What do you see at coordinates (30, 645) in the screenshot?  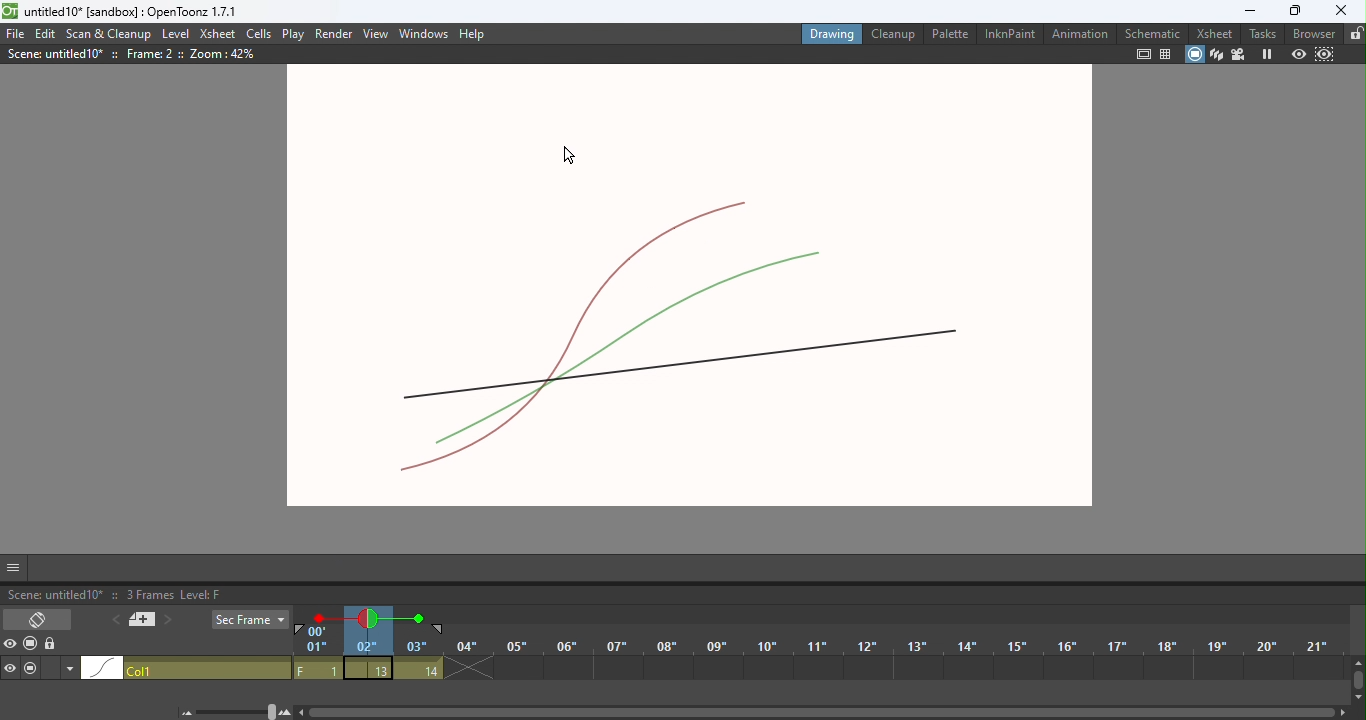 I see `Camera stand visibility toggle all` at bounding box center [30, 645].